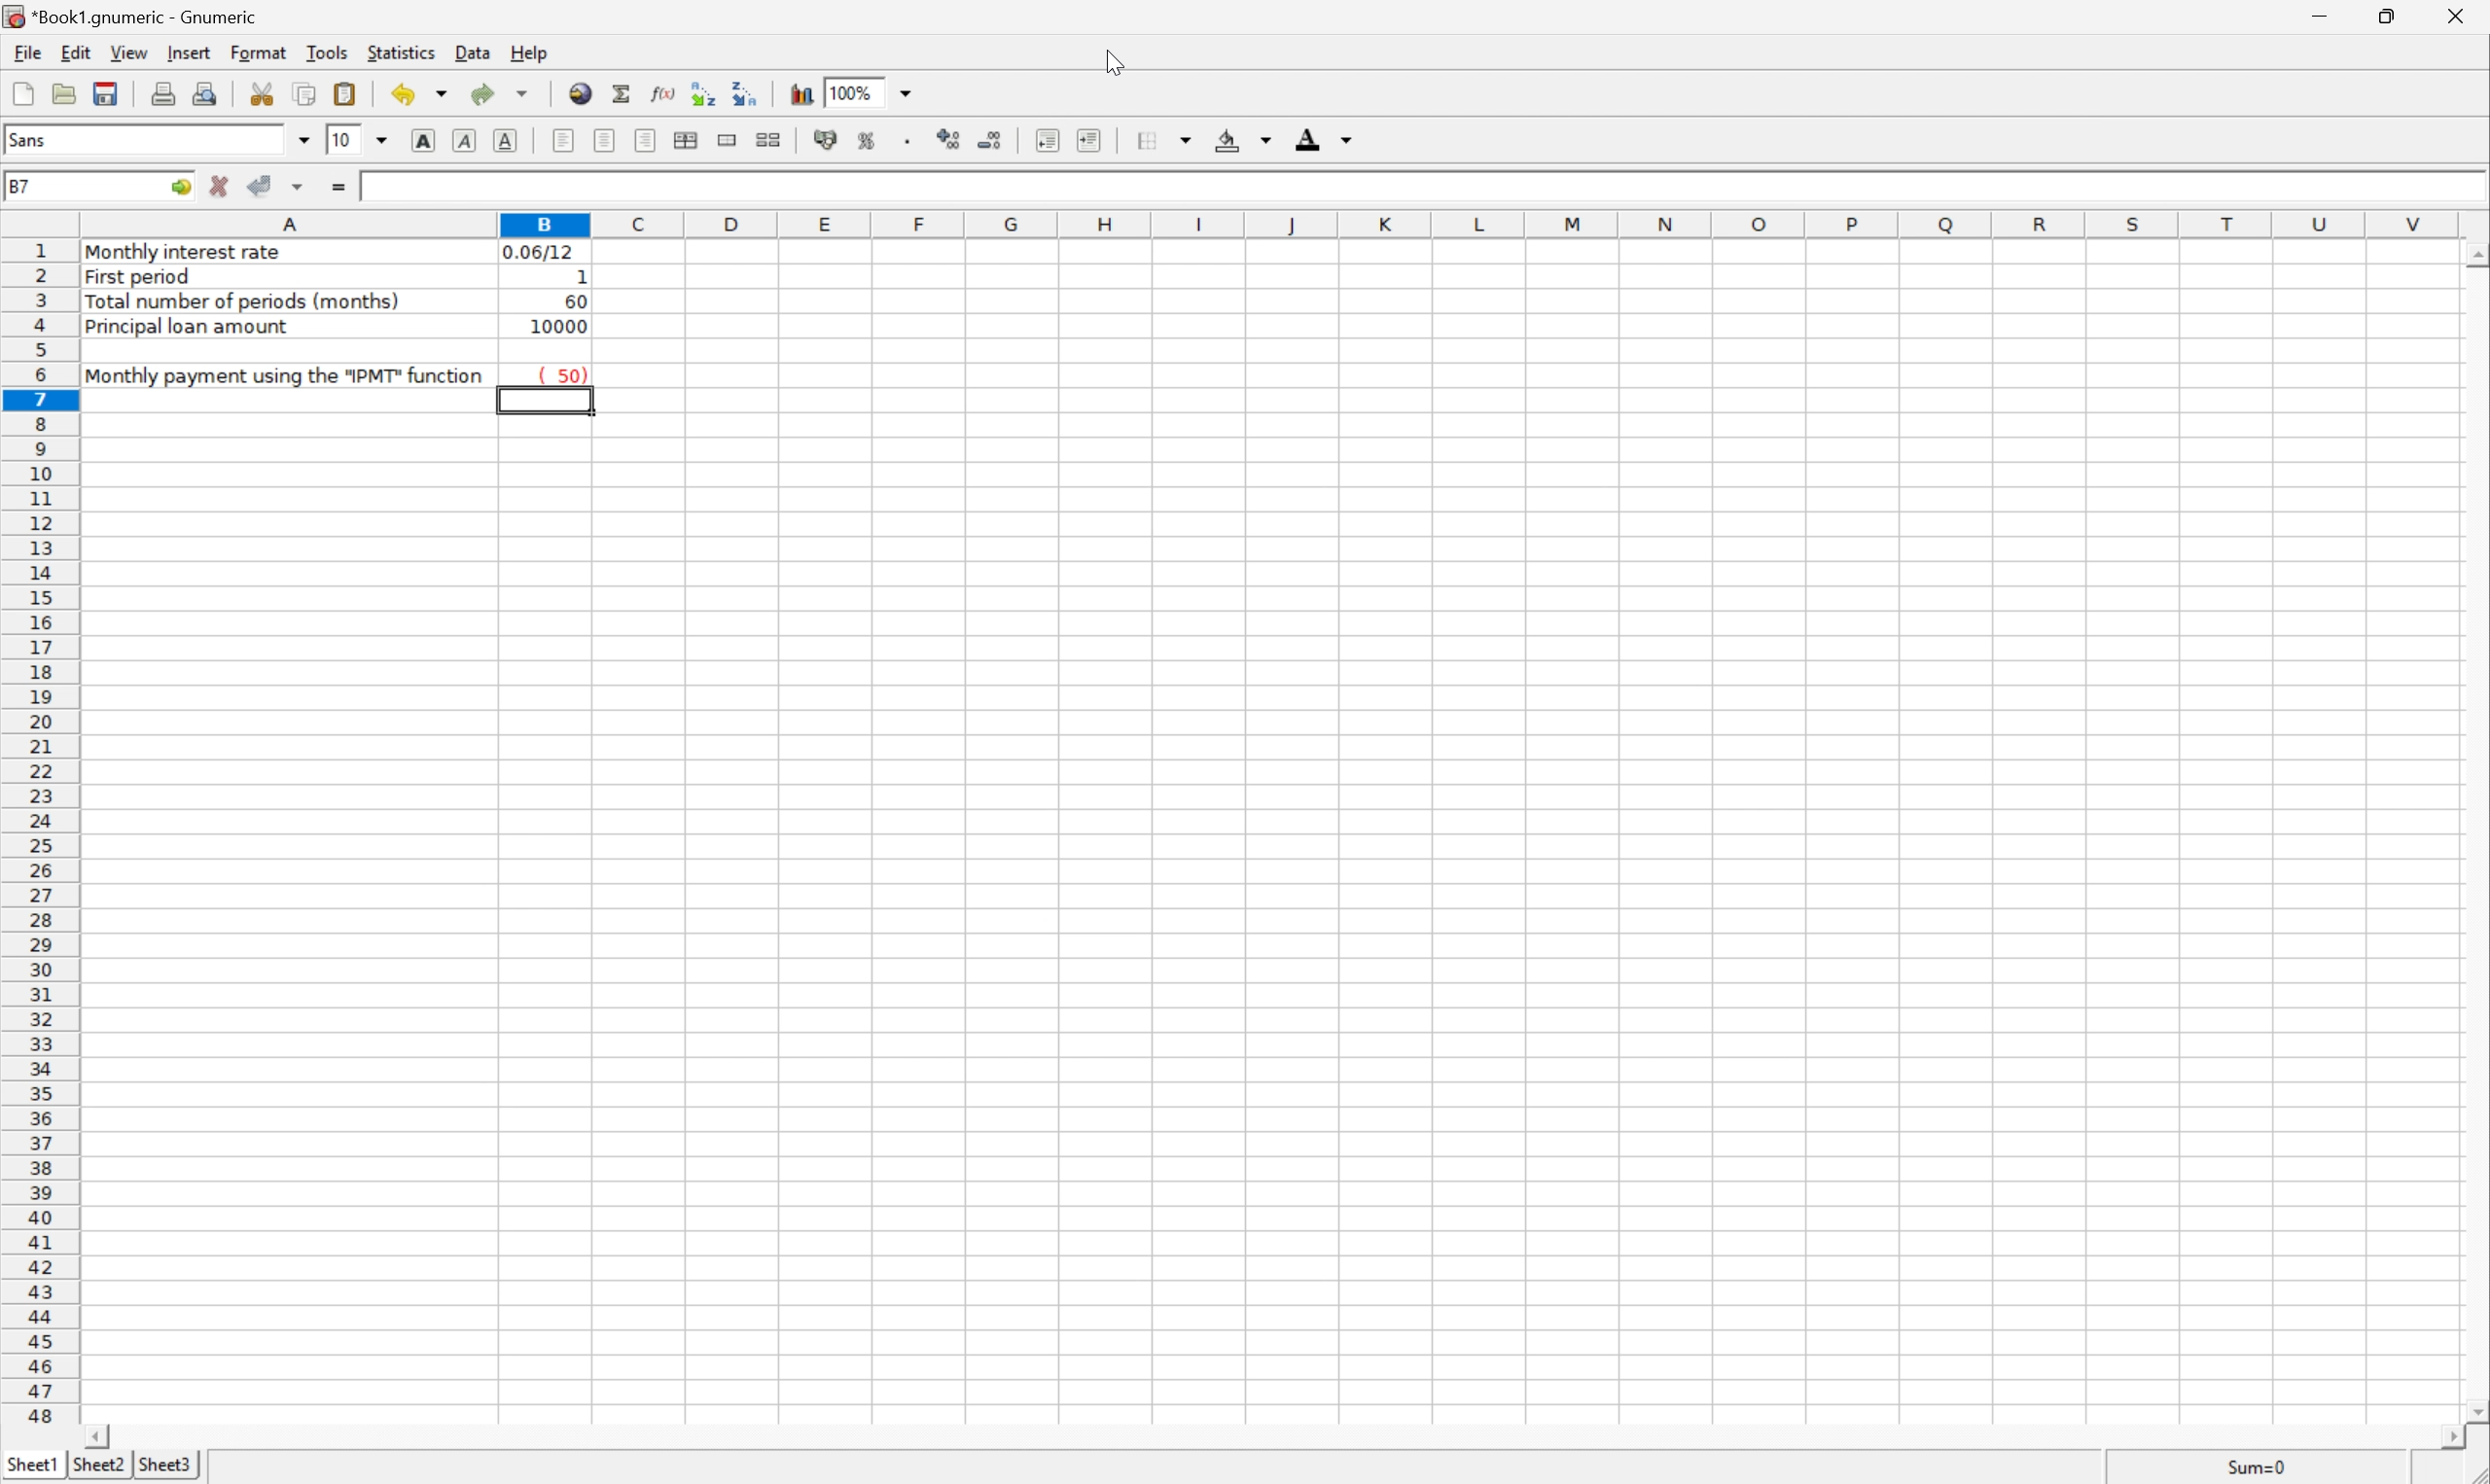  Describe the element at coordinates (746, 94) in the screenshot. I see `Sort the selected region in descending order based on the first column selected` at that location.